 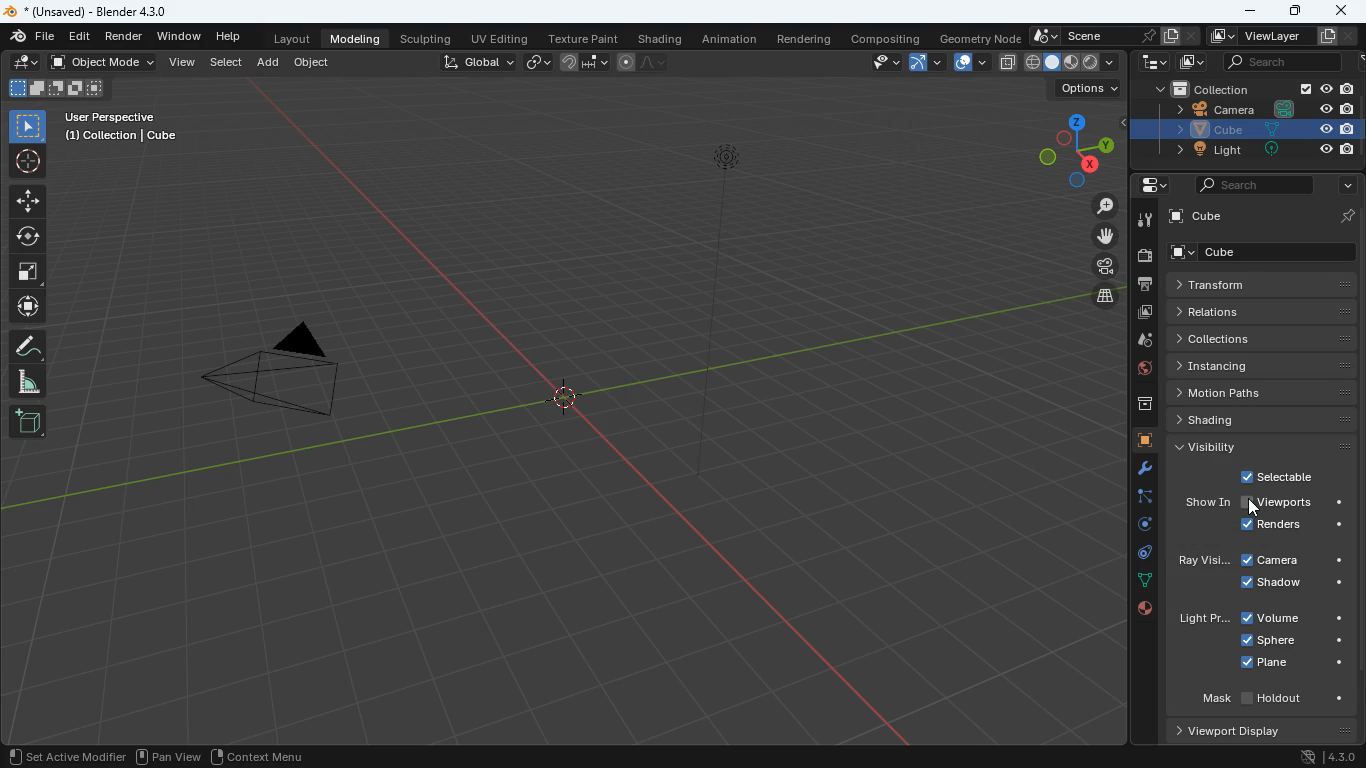 I want to click on volume, so click(x=1293, y=618).